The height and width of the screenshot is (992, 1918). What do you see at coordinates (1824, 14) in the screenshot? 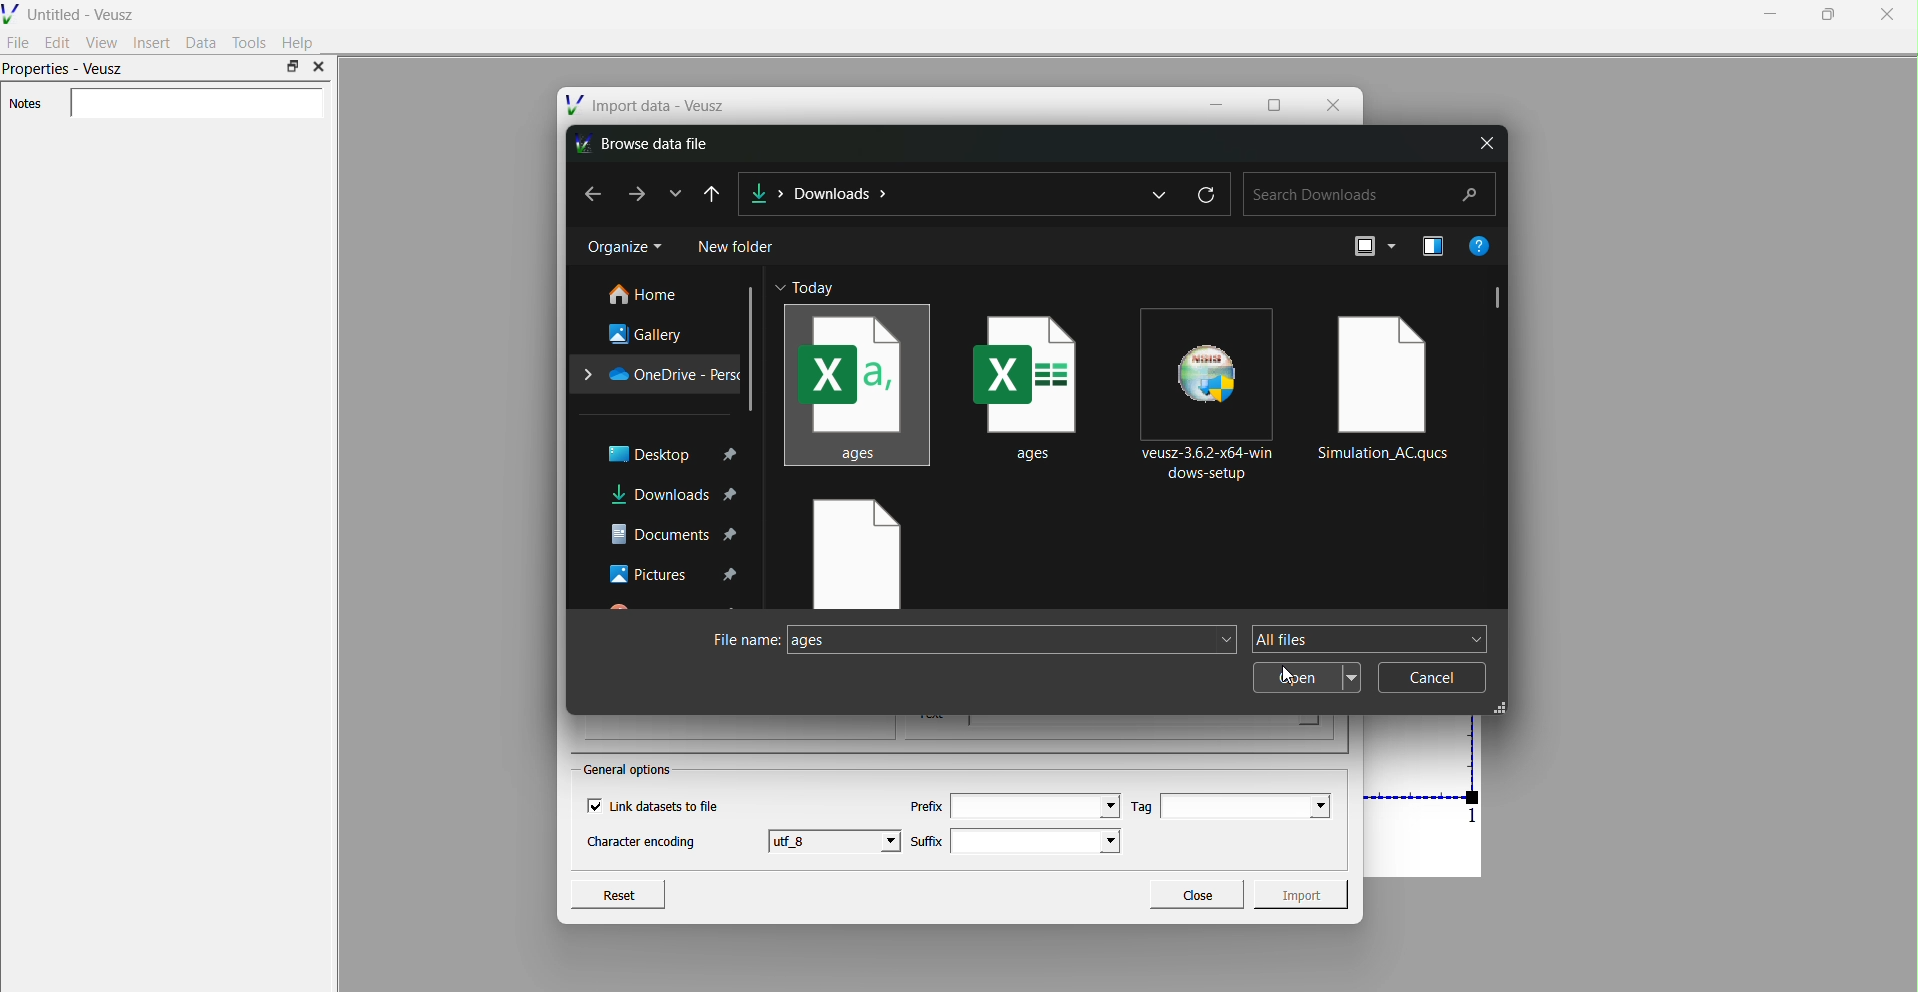
I see `maximise` at bounding box center [1824, 14].